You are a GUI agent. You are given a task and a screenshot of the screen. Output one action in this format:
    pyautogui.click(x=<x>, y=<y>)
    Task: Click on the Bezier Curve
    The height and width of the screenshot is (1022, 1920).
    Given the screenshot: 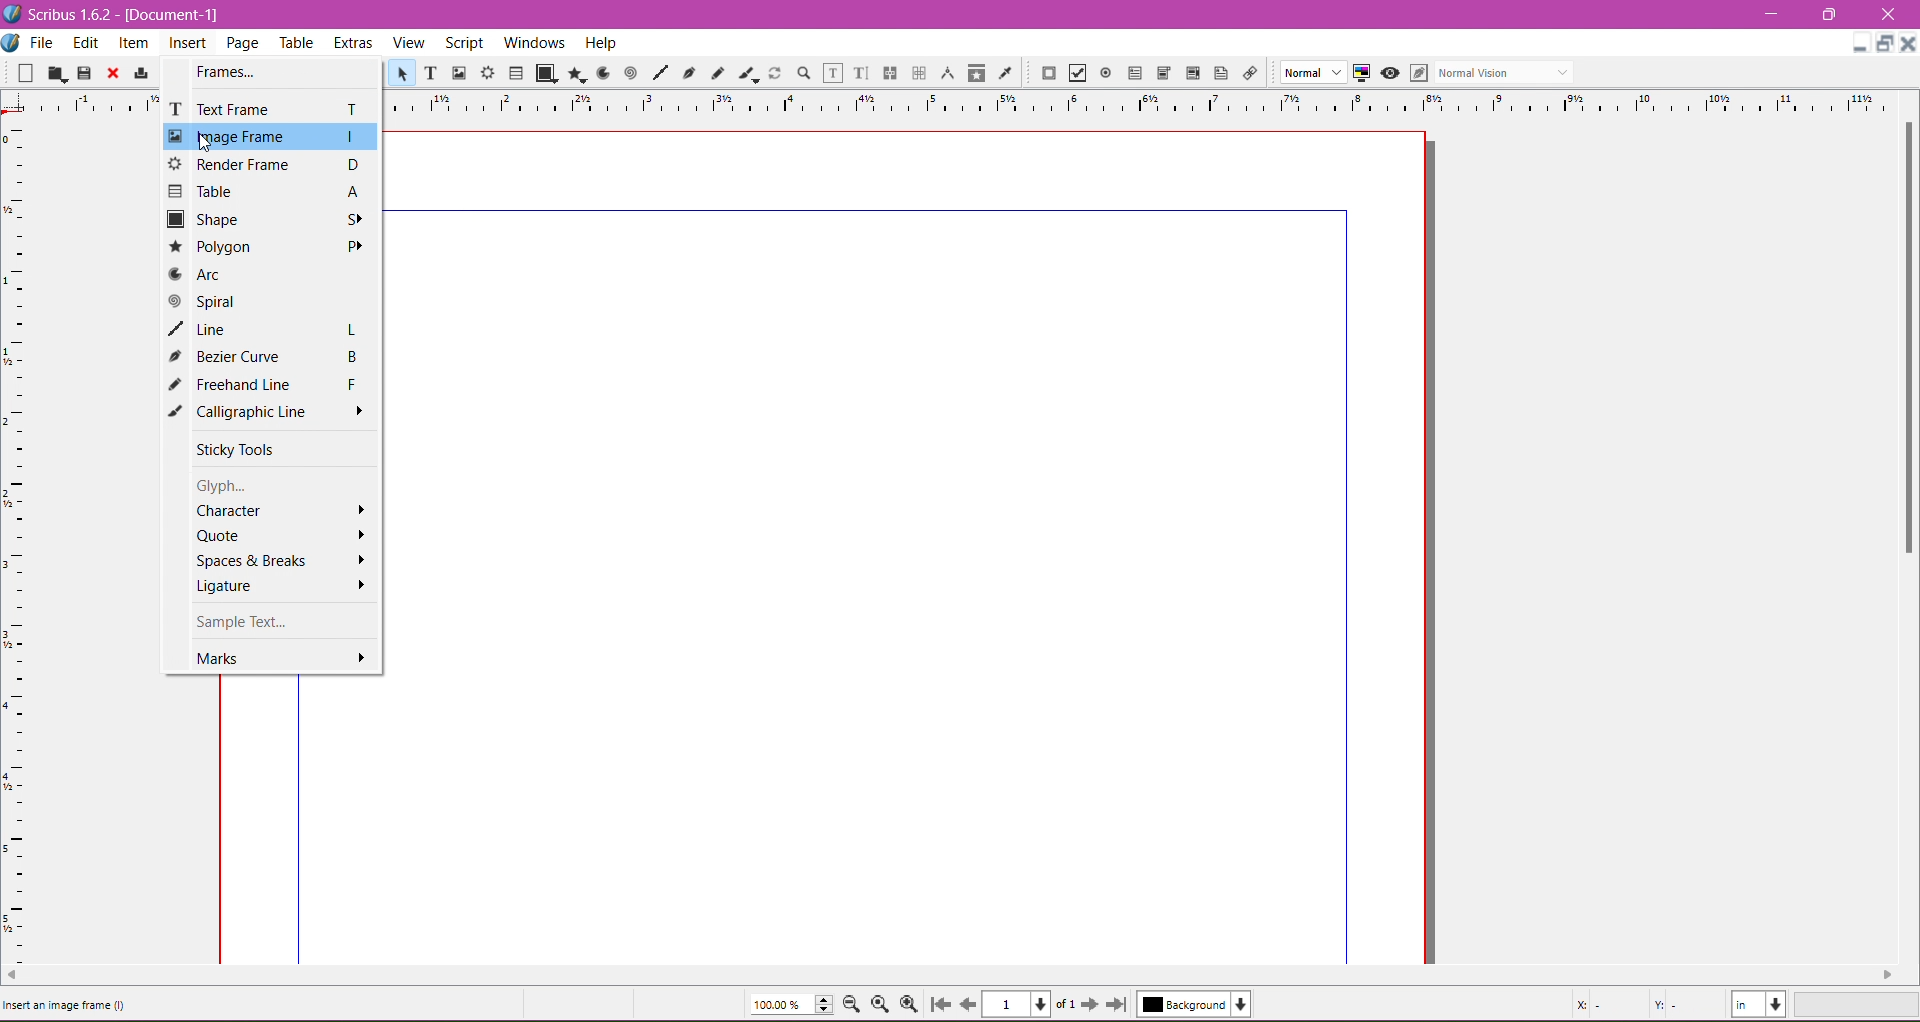 What is the action you would take?
    pyautogui.click(x=690, y=75)
    